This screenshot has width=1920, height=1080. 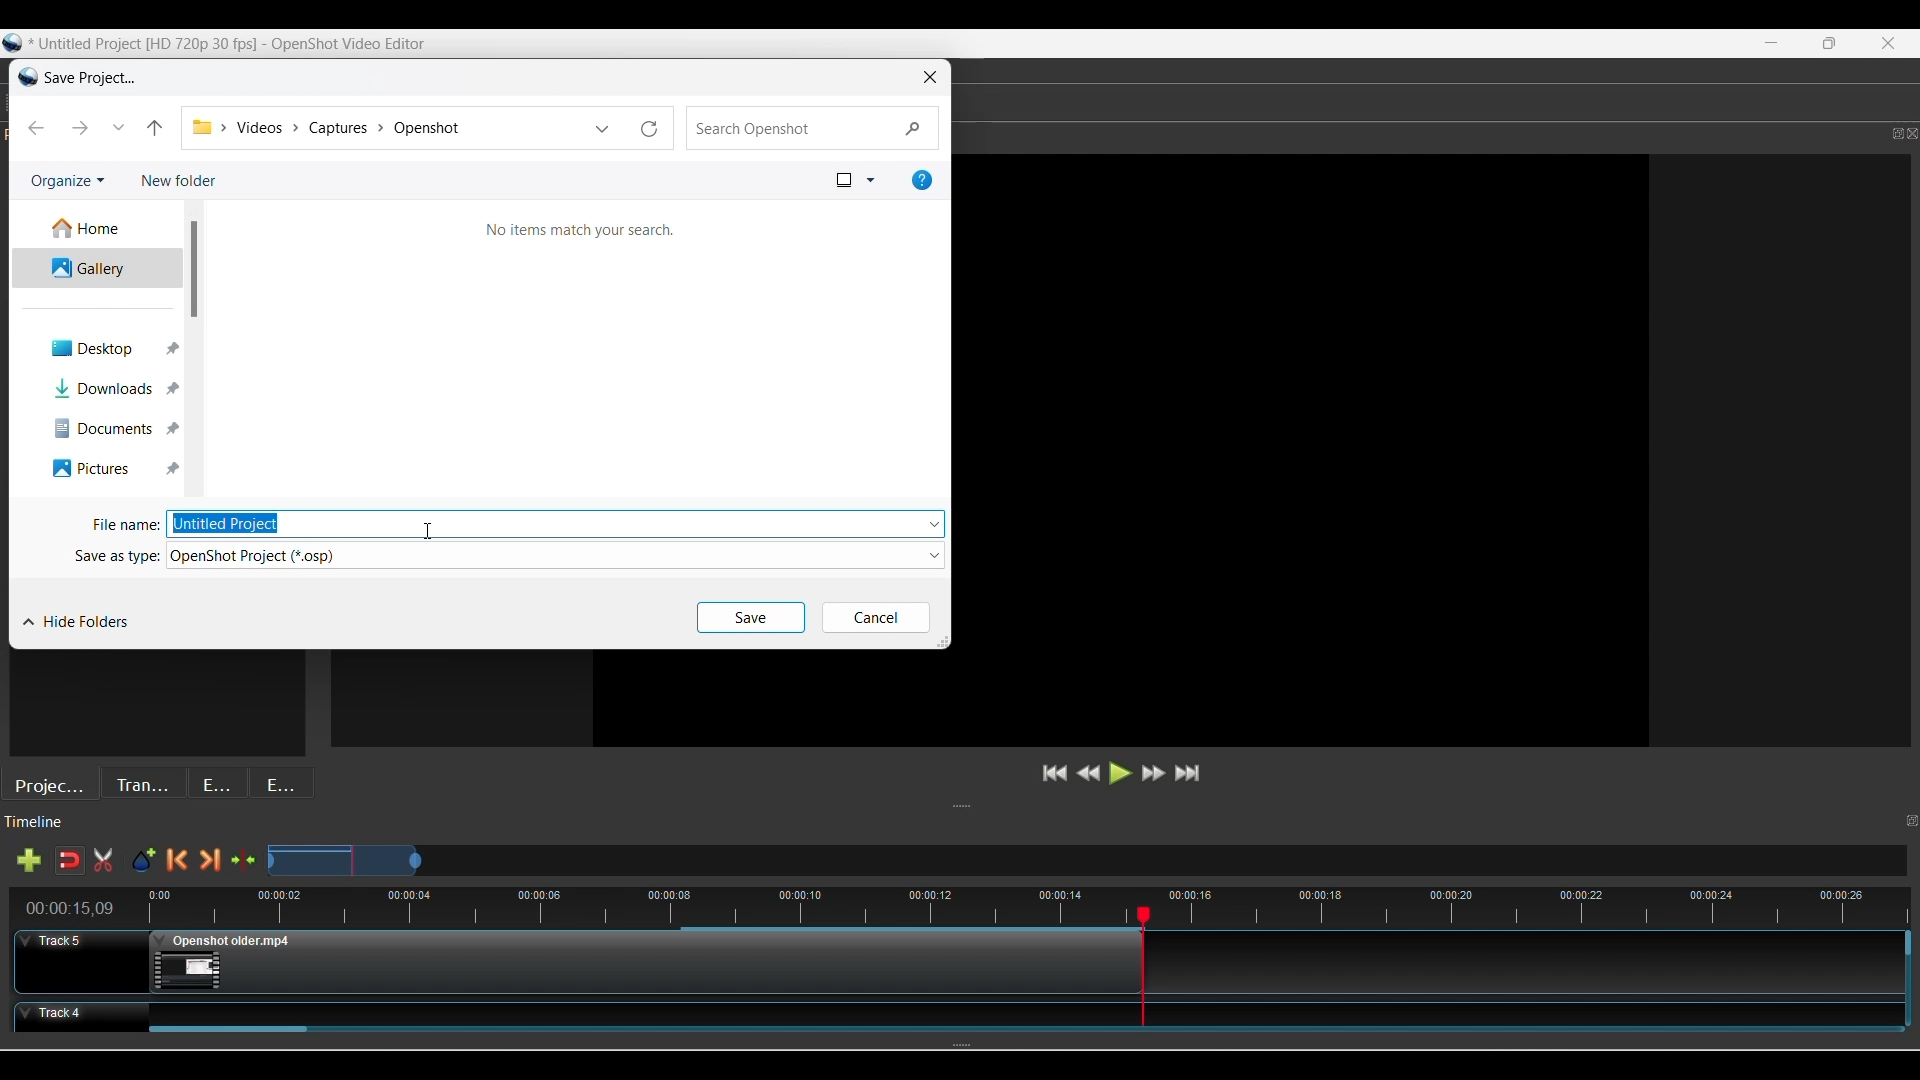 I want to click on Selected view option, so click(x=844, y=179).